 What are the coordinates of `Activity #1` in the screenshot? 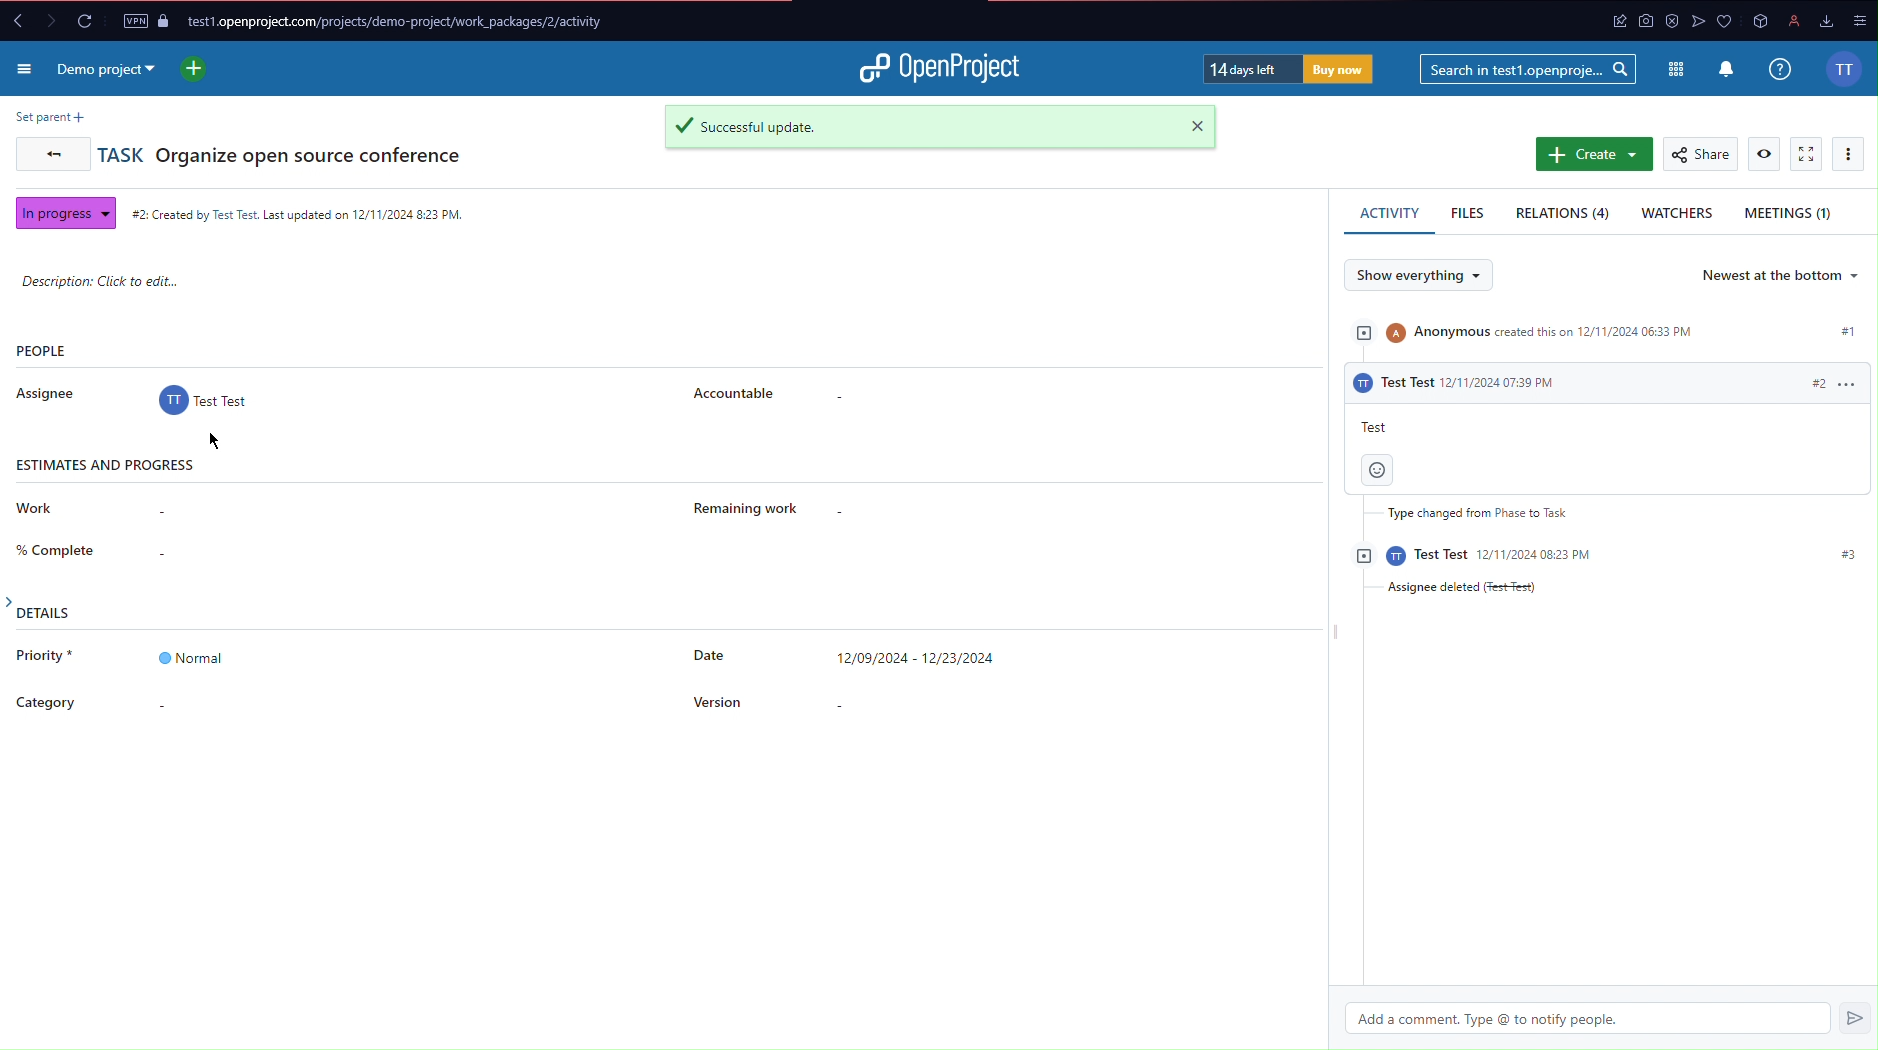 It's located at (1516, 327).